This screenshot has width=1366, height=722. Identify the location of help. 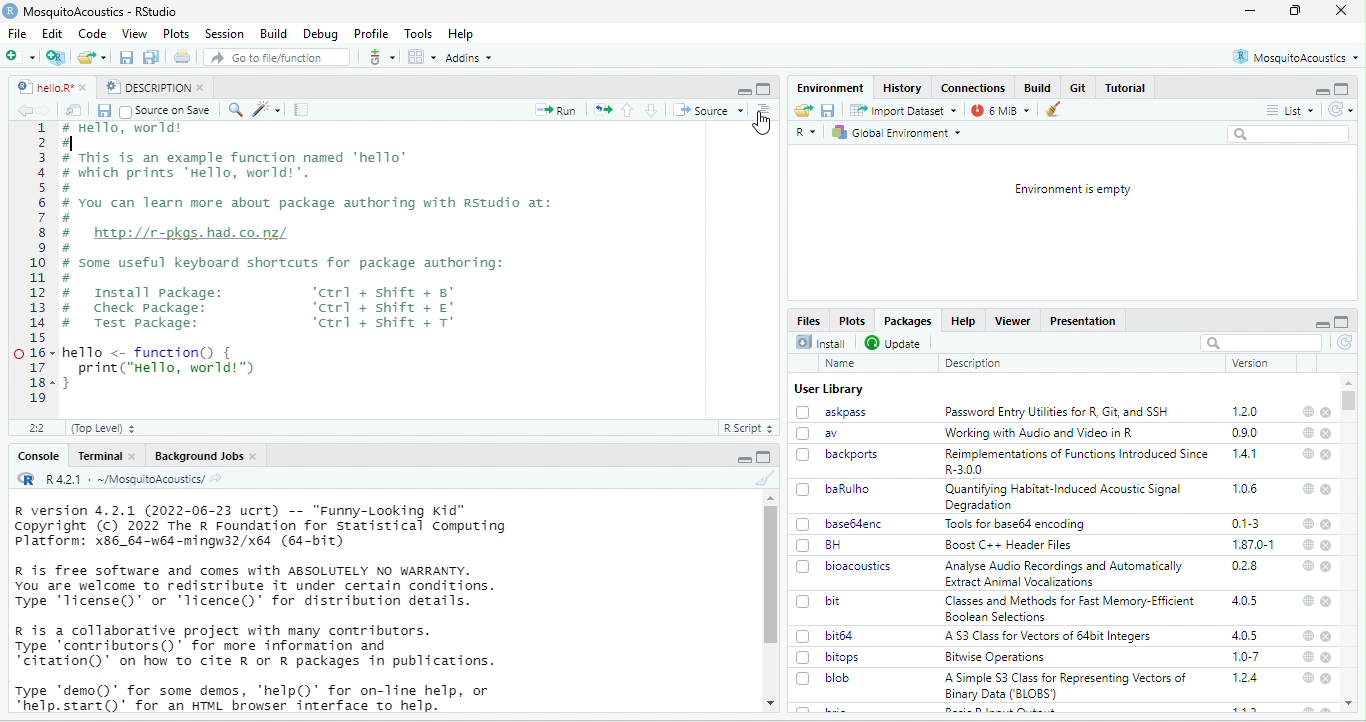
(1307, 543).